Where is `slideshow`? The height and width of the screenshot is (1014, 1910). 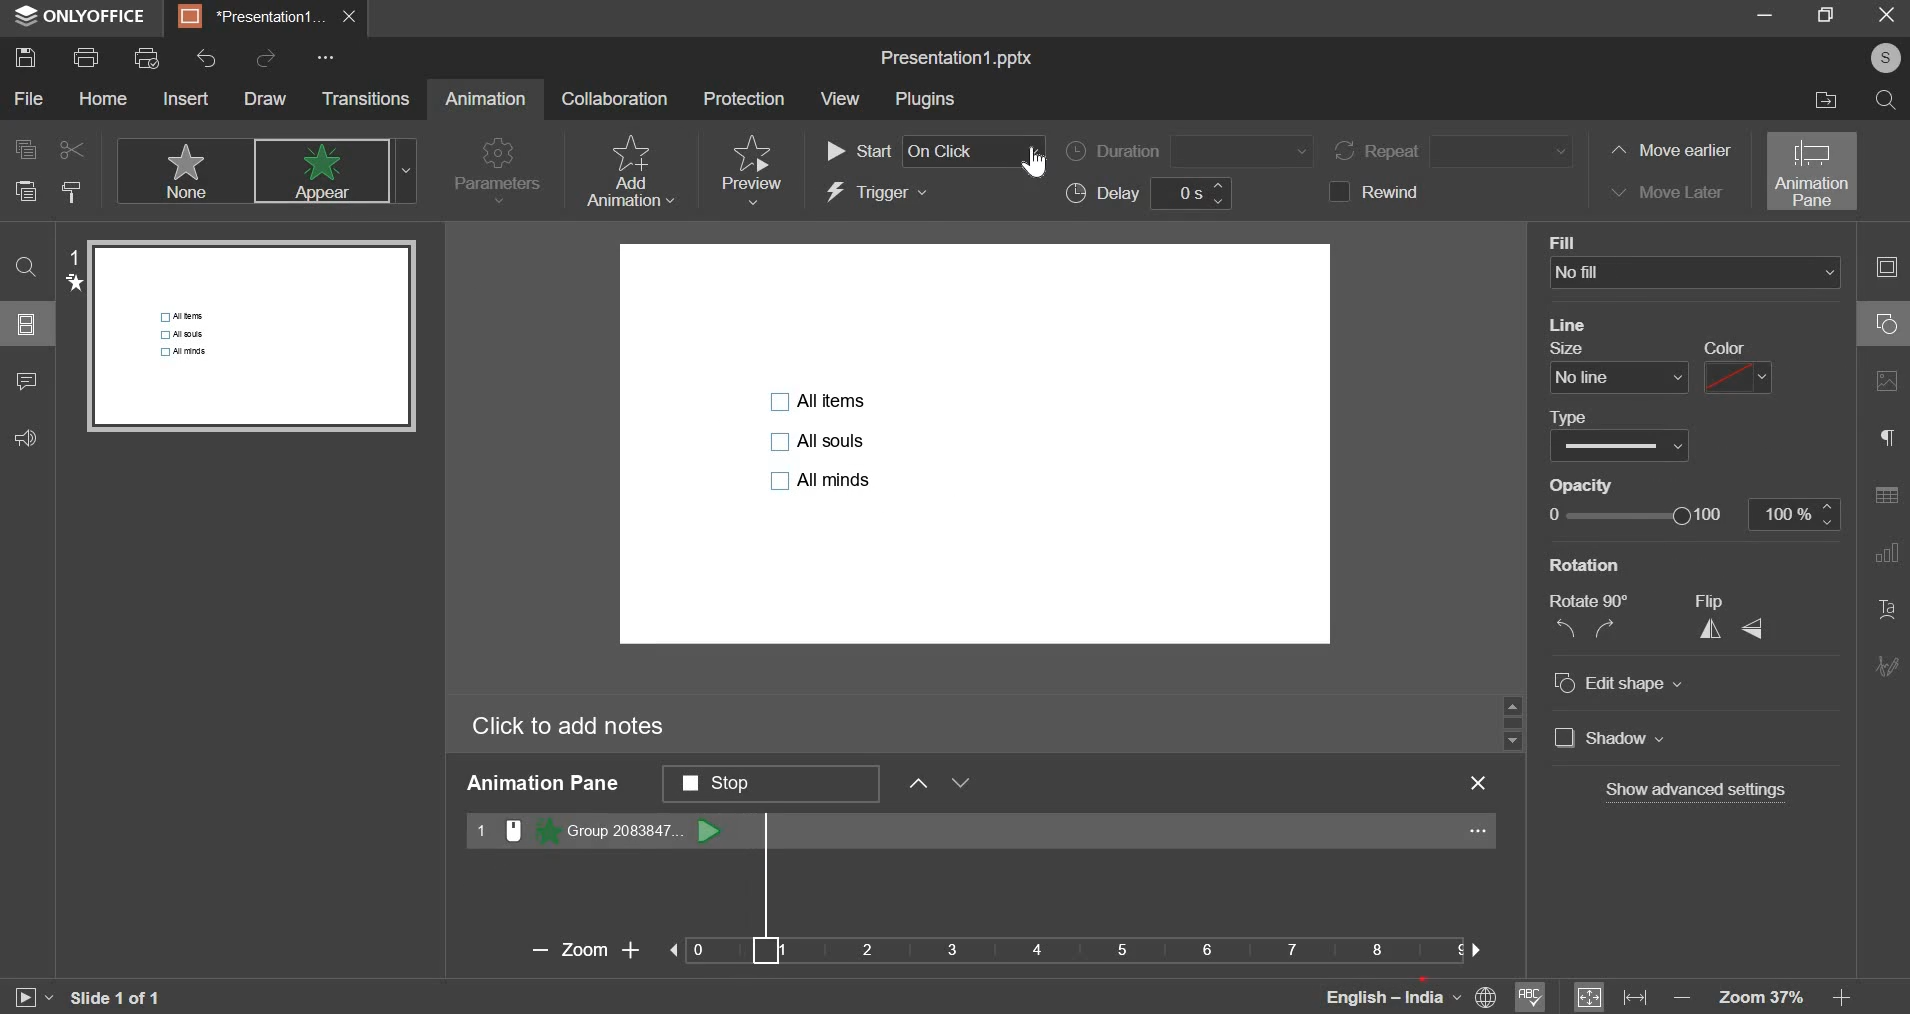
slideshow is located at coordinates (32, 995).